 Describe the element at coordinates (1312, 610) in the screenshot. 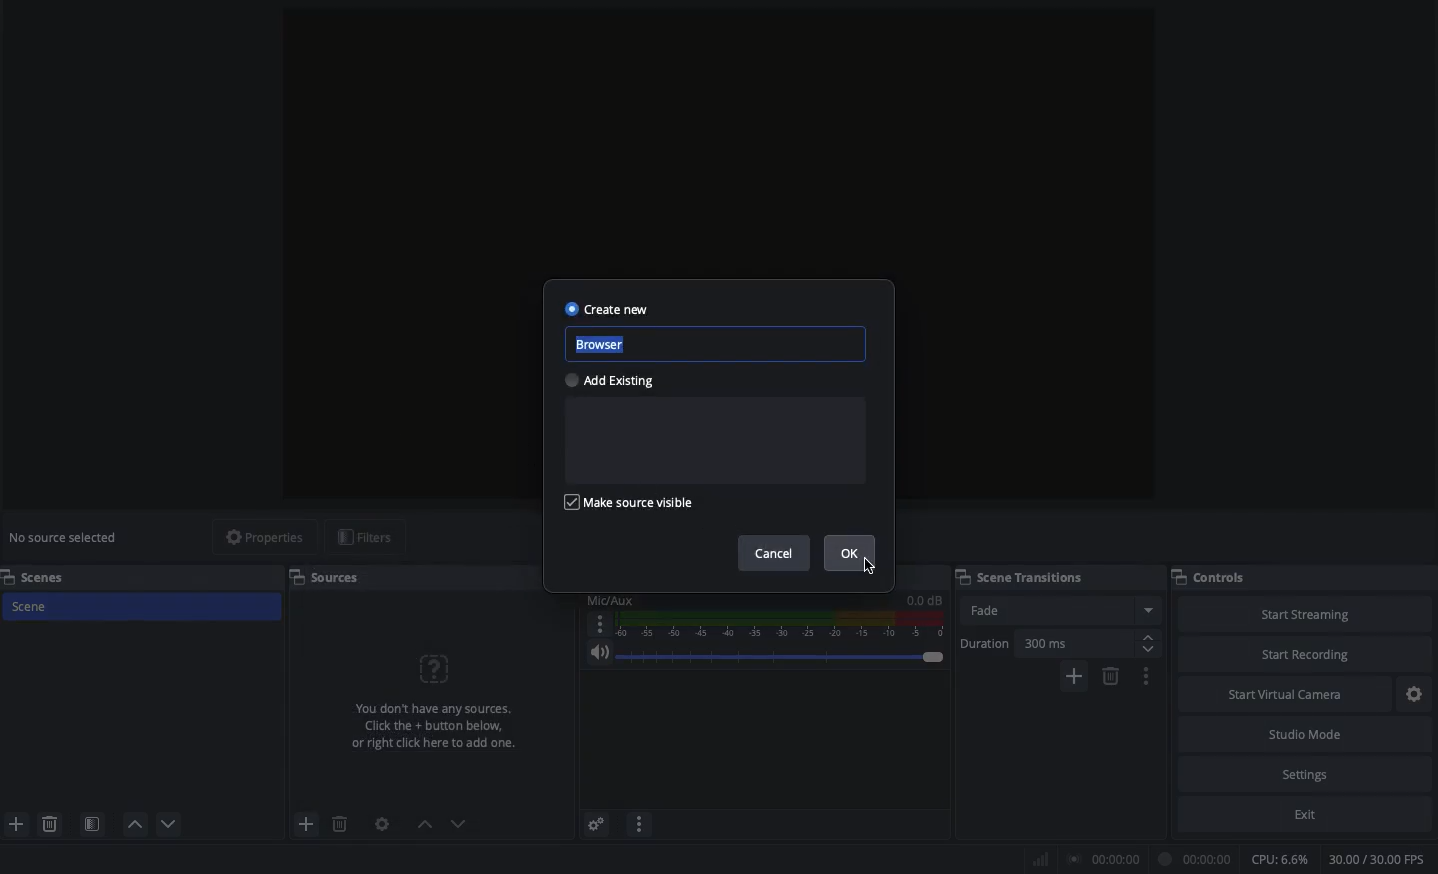

I see `Start streaming` at that location.